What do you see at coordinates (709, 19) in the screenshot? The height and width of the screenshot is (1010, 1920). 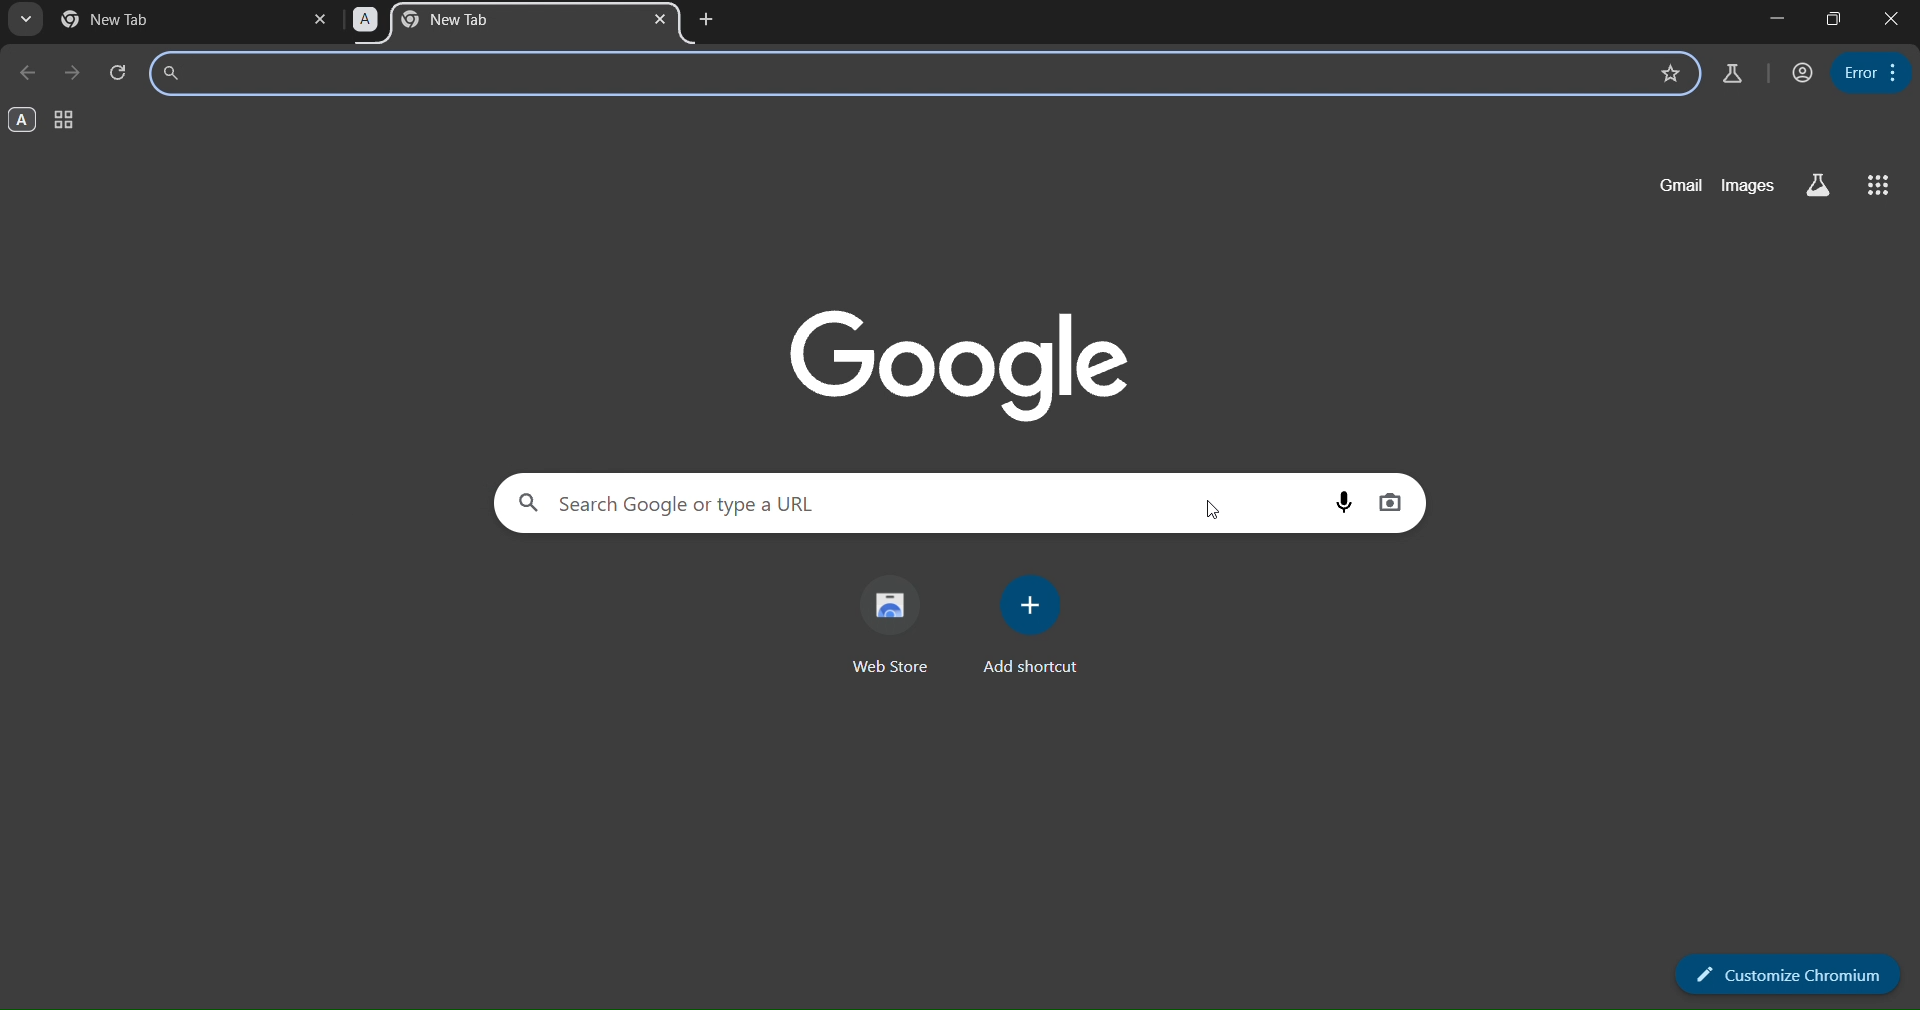 I see `new tab` at bounding box center [709, 19].